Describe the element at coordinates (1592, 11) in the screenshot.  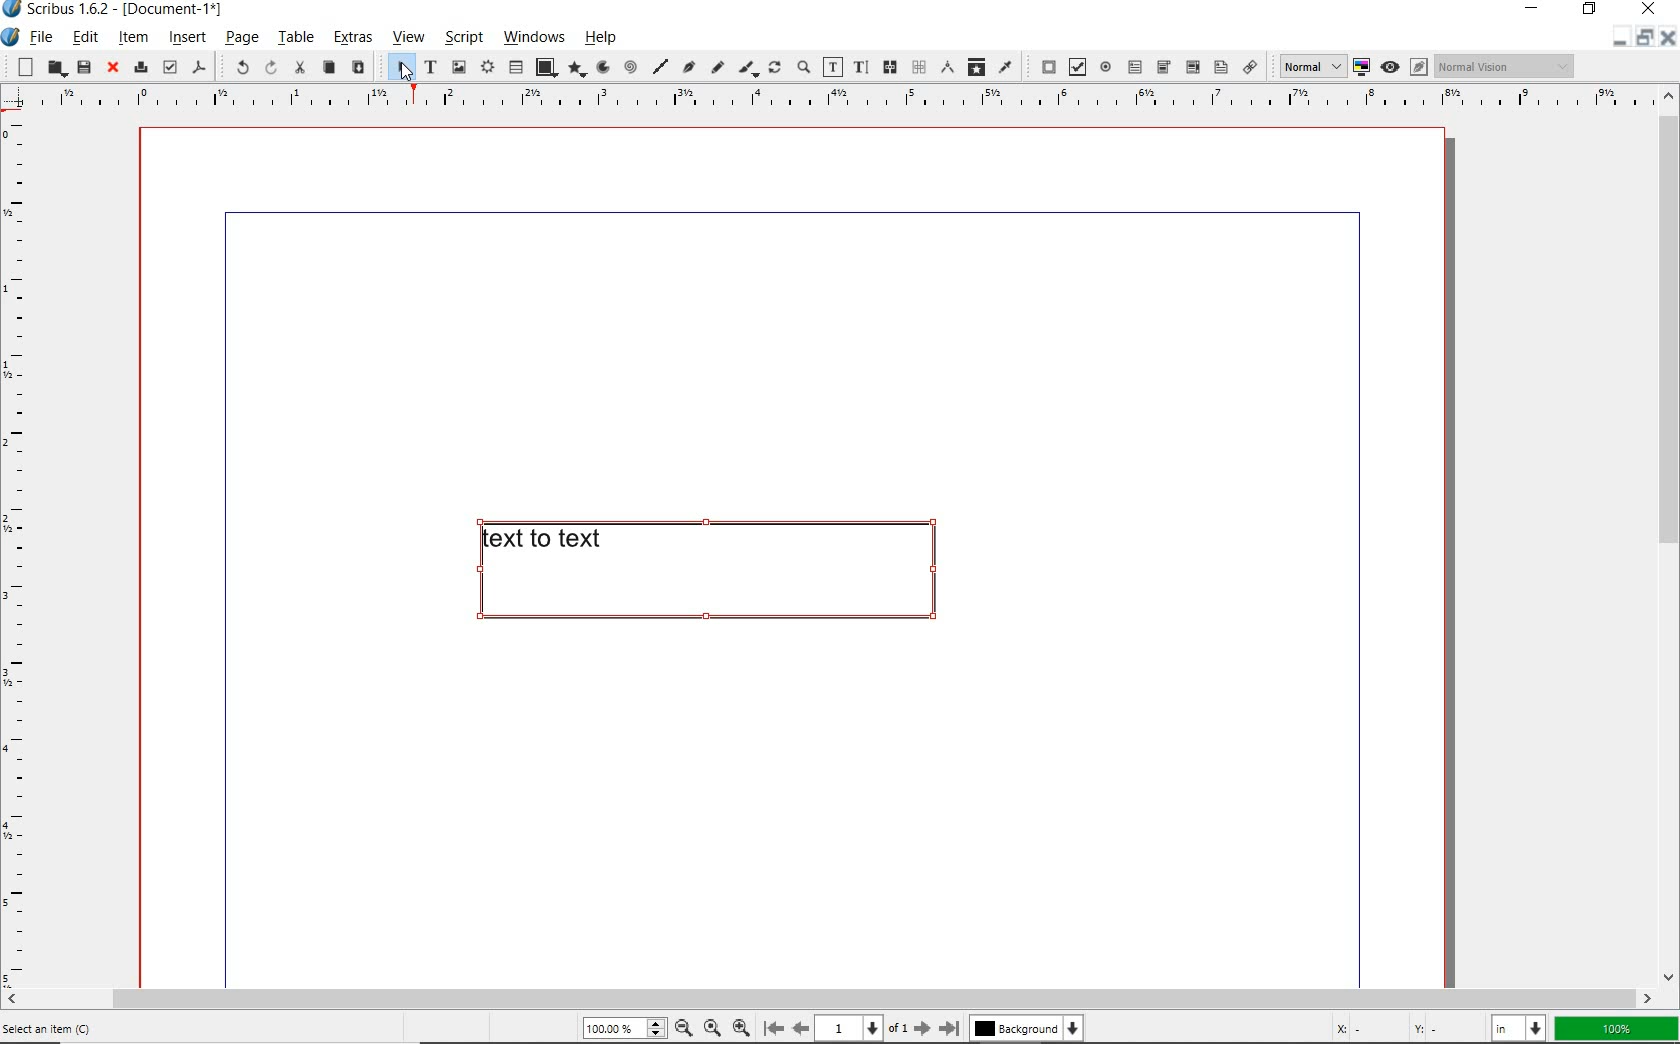
I see `restore` at that location.